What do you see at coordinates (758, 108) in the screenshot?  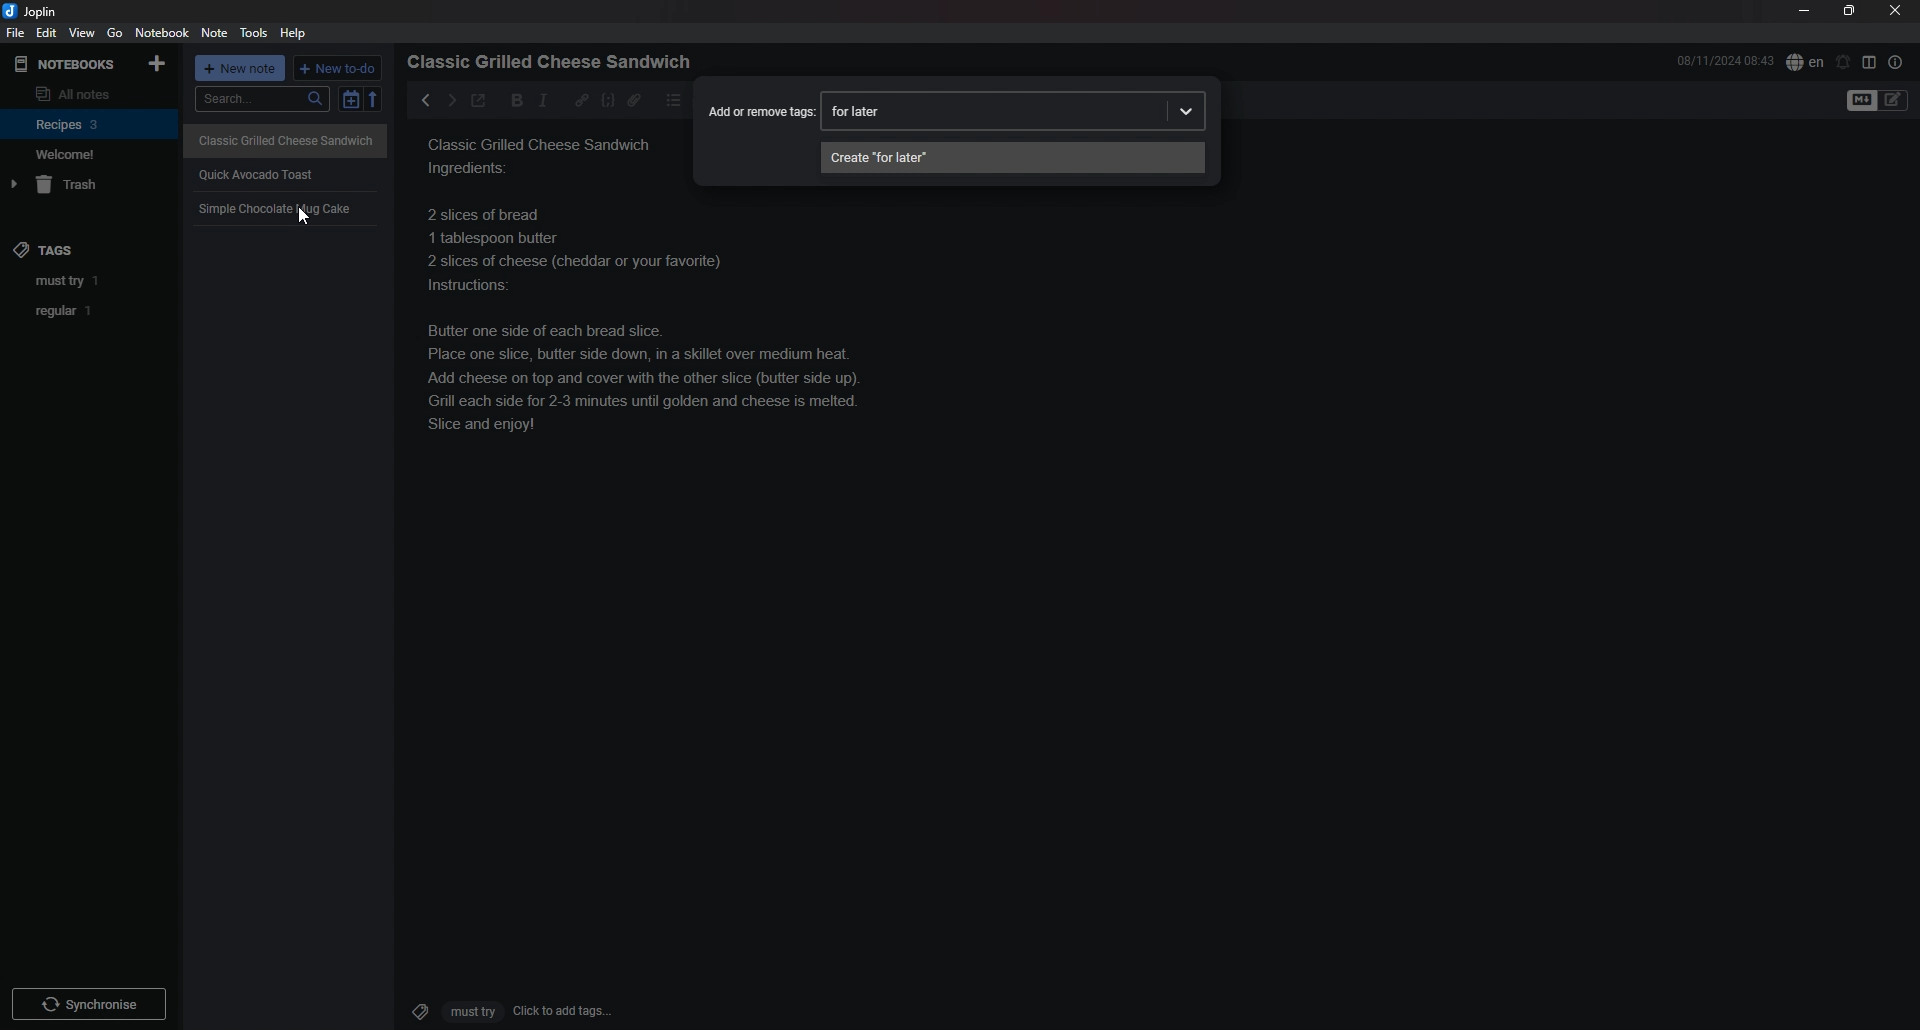 I see `Add or remove tags` at bounding box center [758, 108].